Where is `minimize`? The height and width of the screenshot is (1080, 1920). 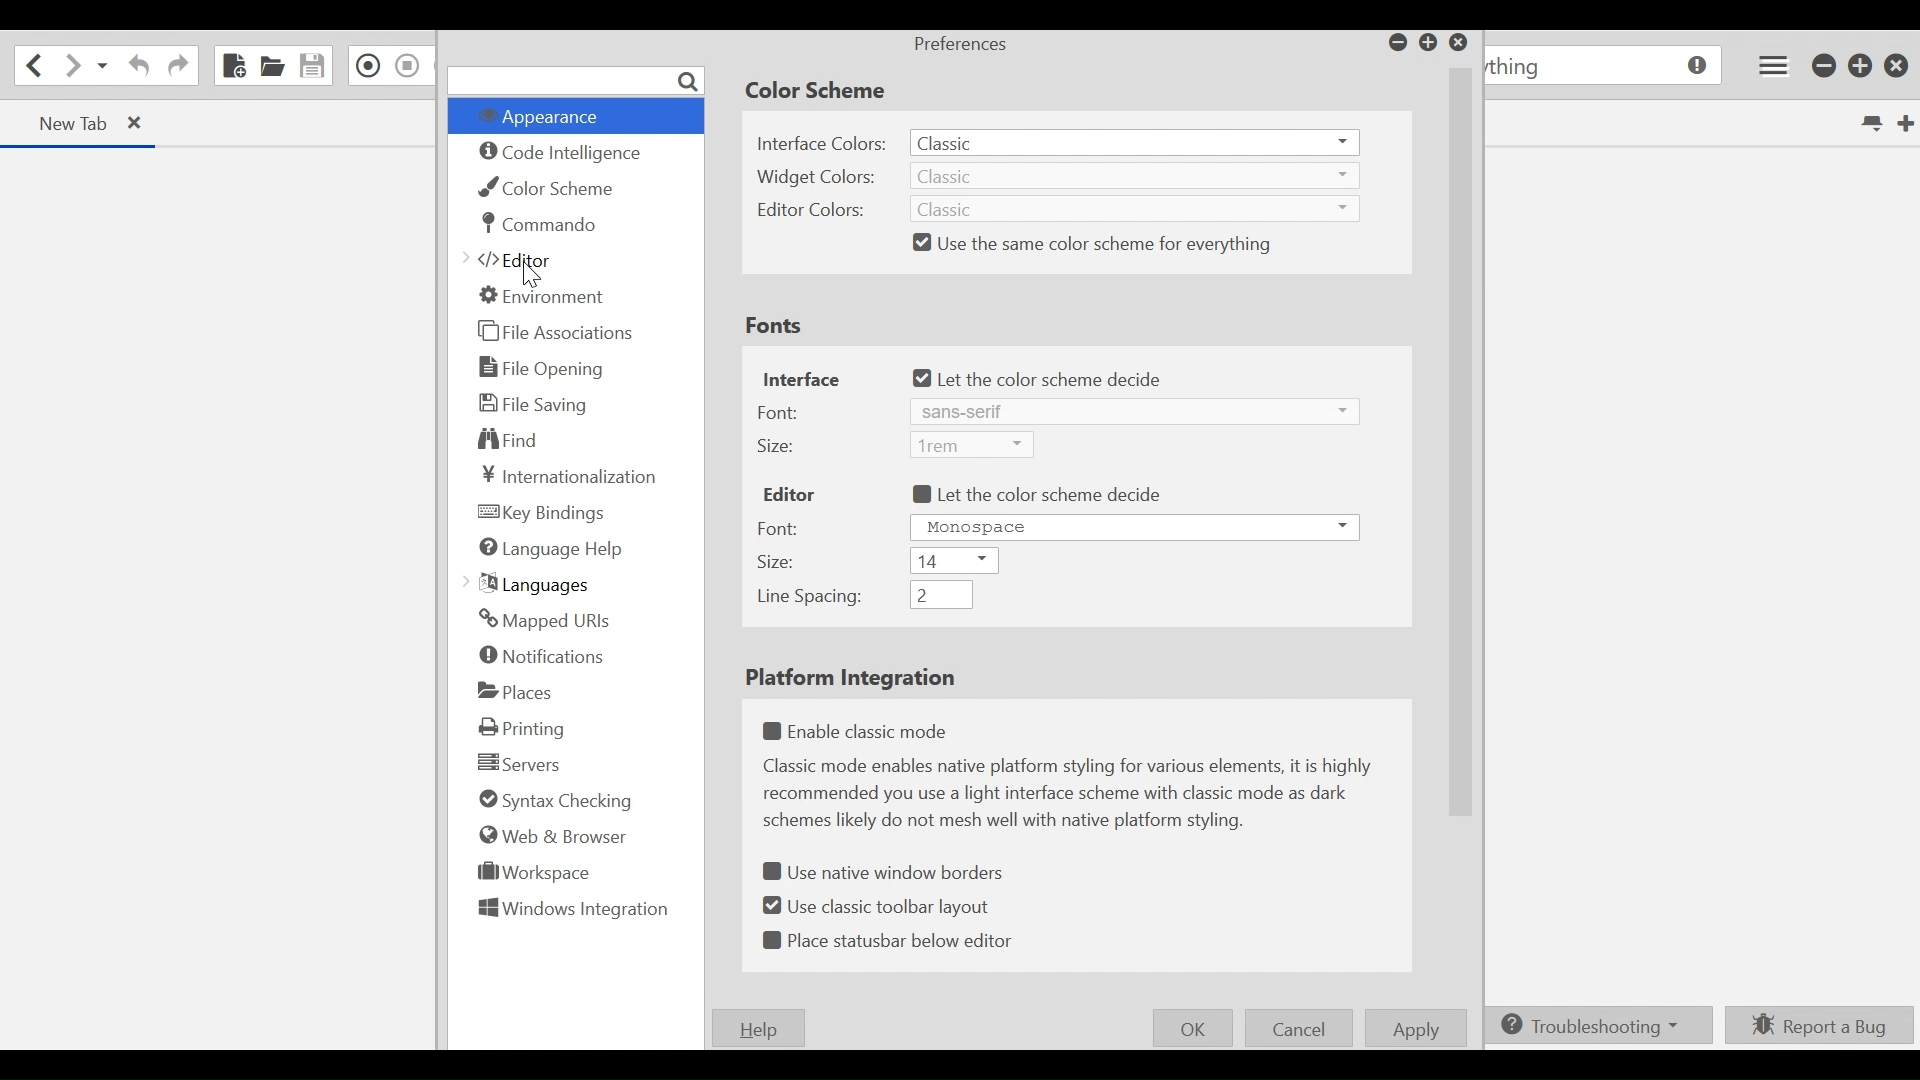 minimize is located at coordinates (1826, 66).